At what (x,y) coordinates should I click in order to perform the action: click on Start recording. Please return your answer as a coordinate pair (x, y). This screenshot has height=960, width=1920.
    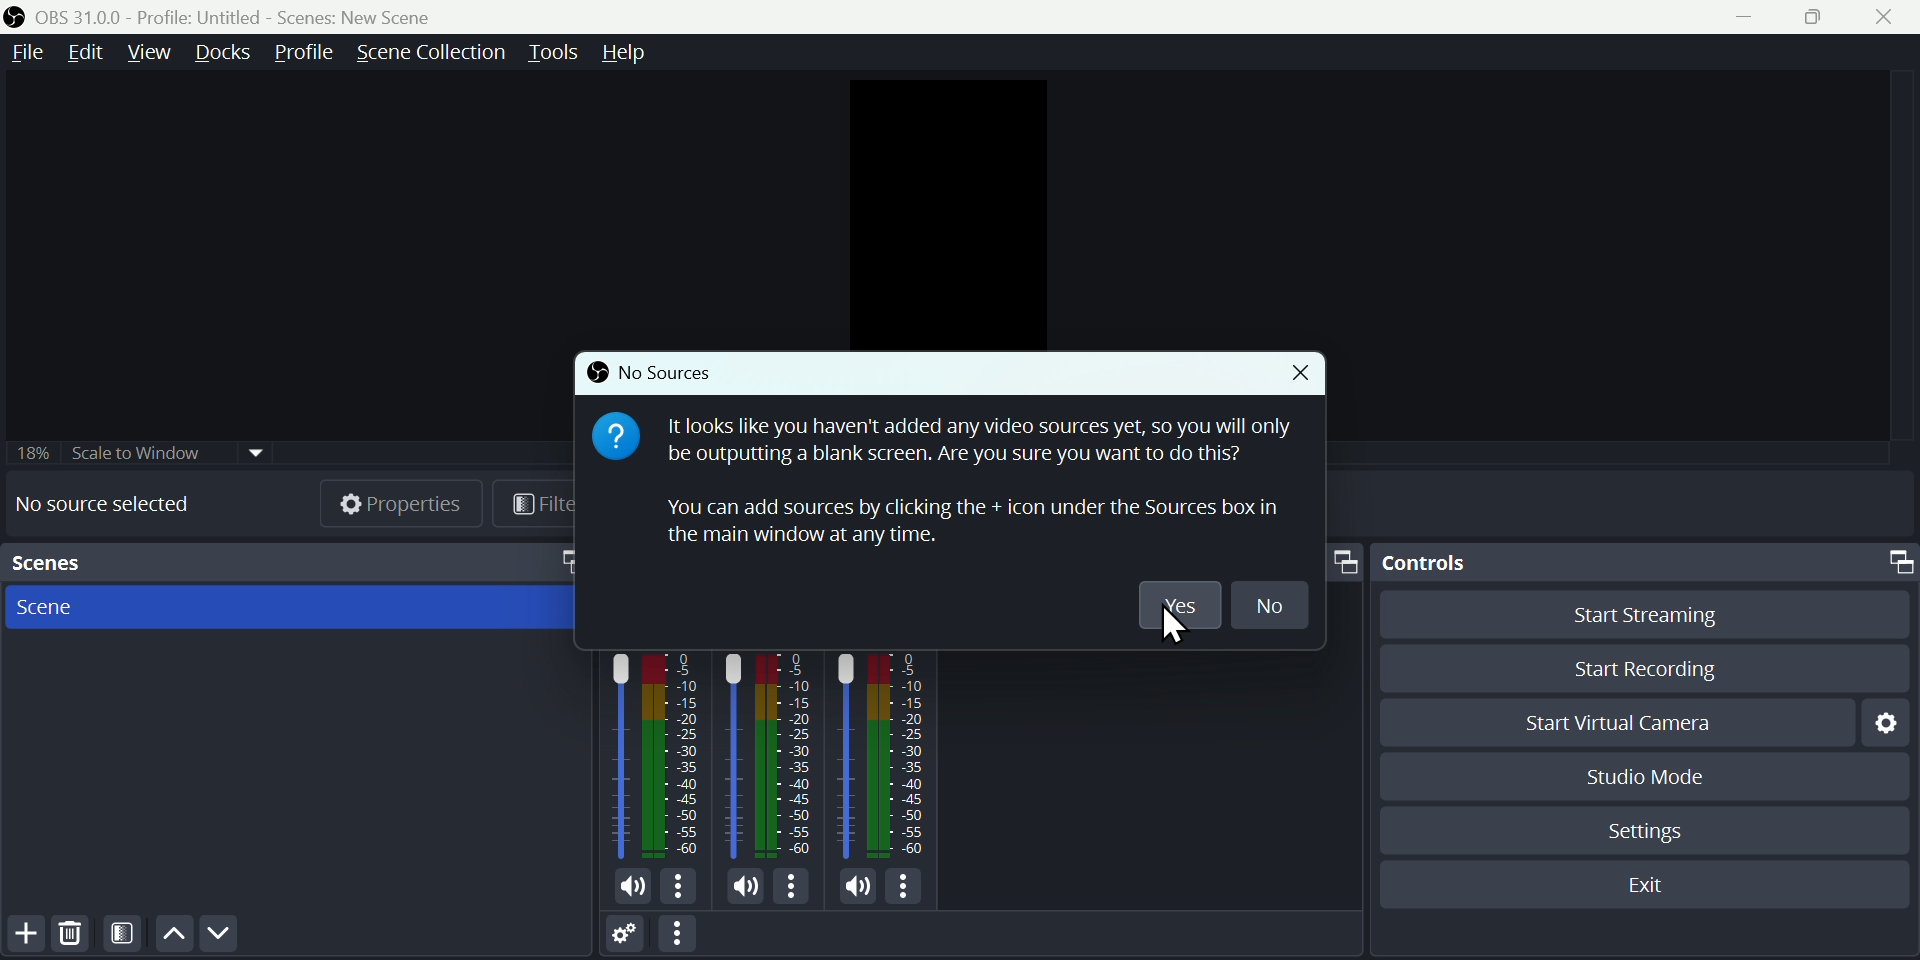
    Looking at the image, I should click on (1642, 663).